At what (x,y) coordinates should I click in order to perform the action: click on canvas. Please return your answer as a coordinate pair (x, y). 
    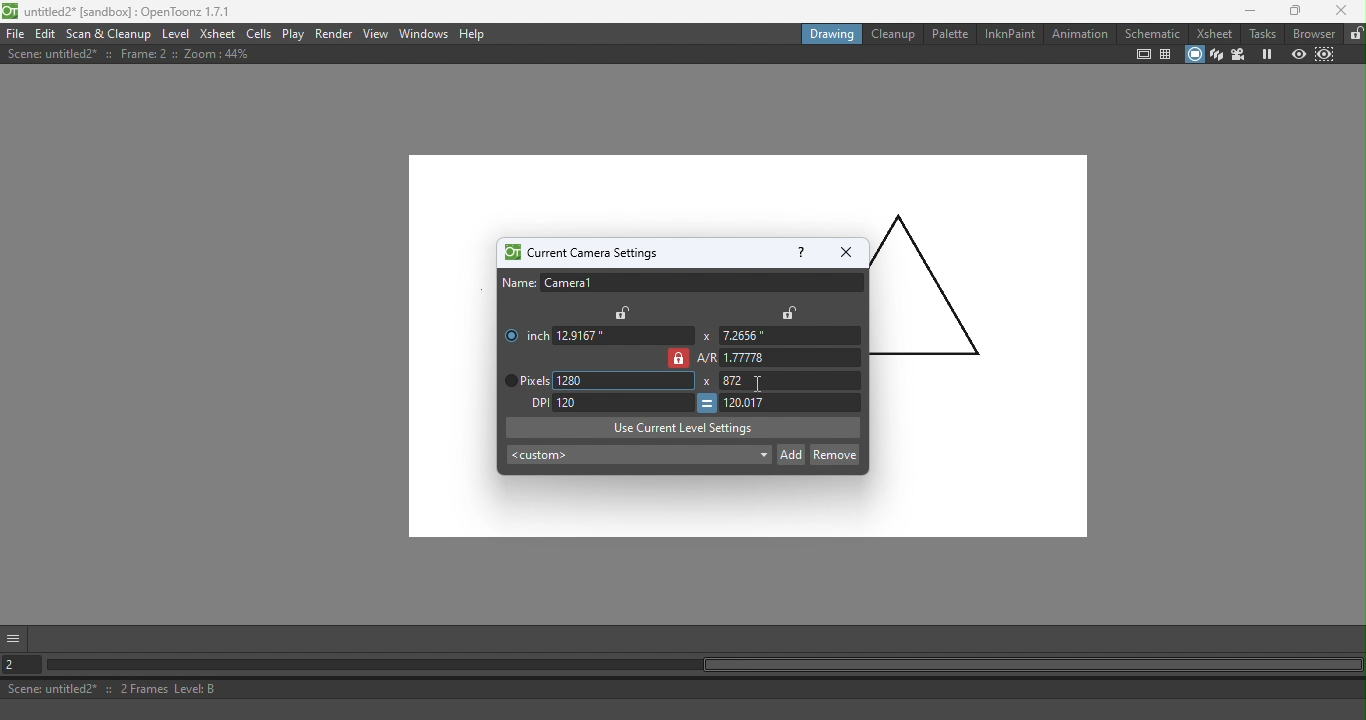
    Looking at the image, I should click on (746, 193).